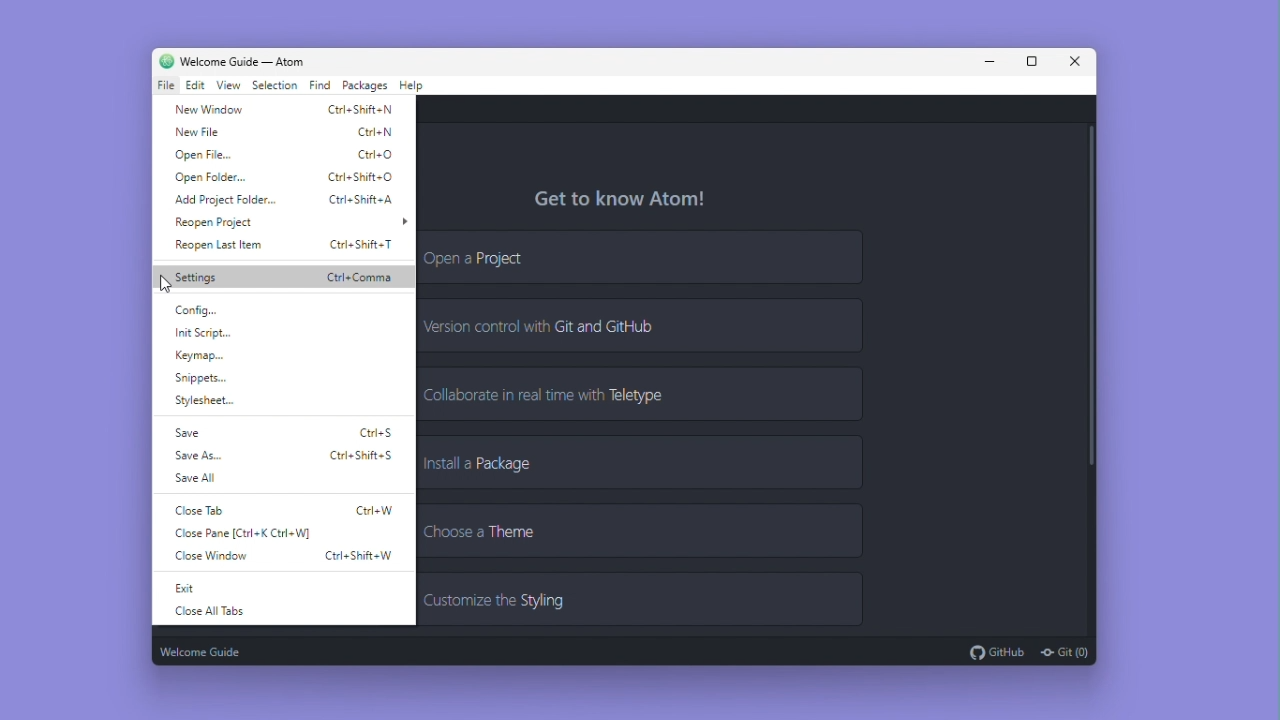 Image resolution: width=1280 pixels, height=720 pixels. Describe the element at coordinates (196, 86) in the screenshot. I see `Edit` at that location.